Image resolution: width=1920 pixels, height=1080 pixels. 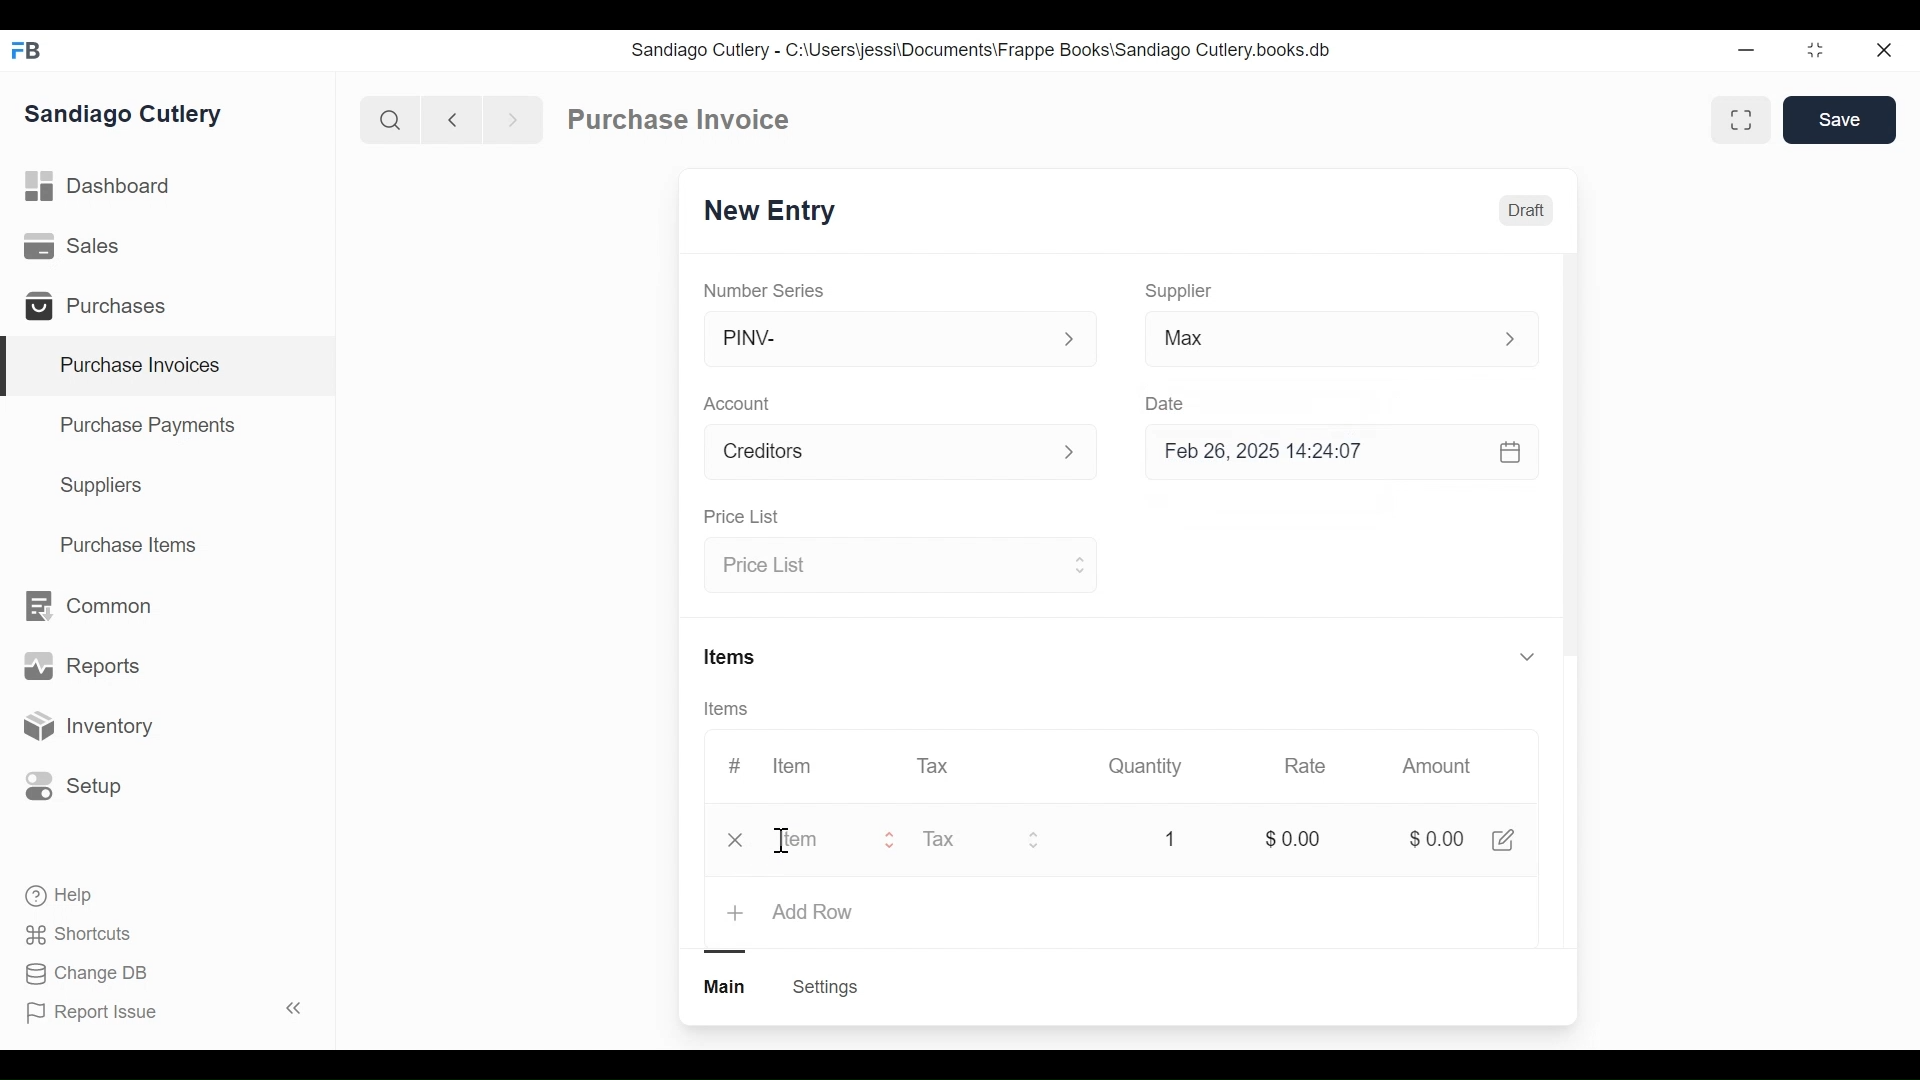 What do you see at coordinates (775, 212) in the screenshot?
I see `New Entry` at bounding box center [775, 212].